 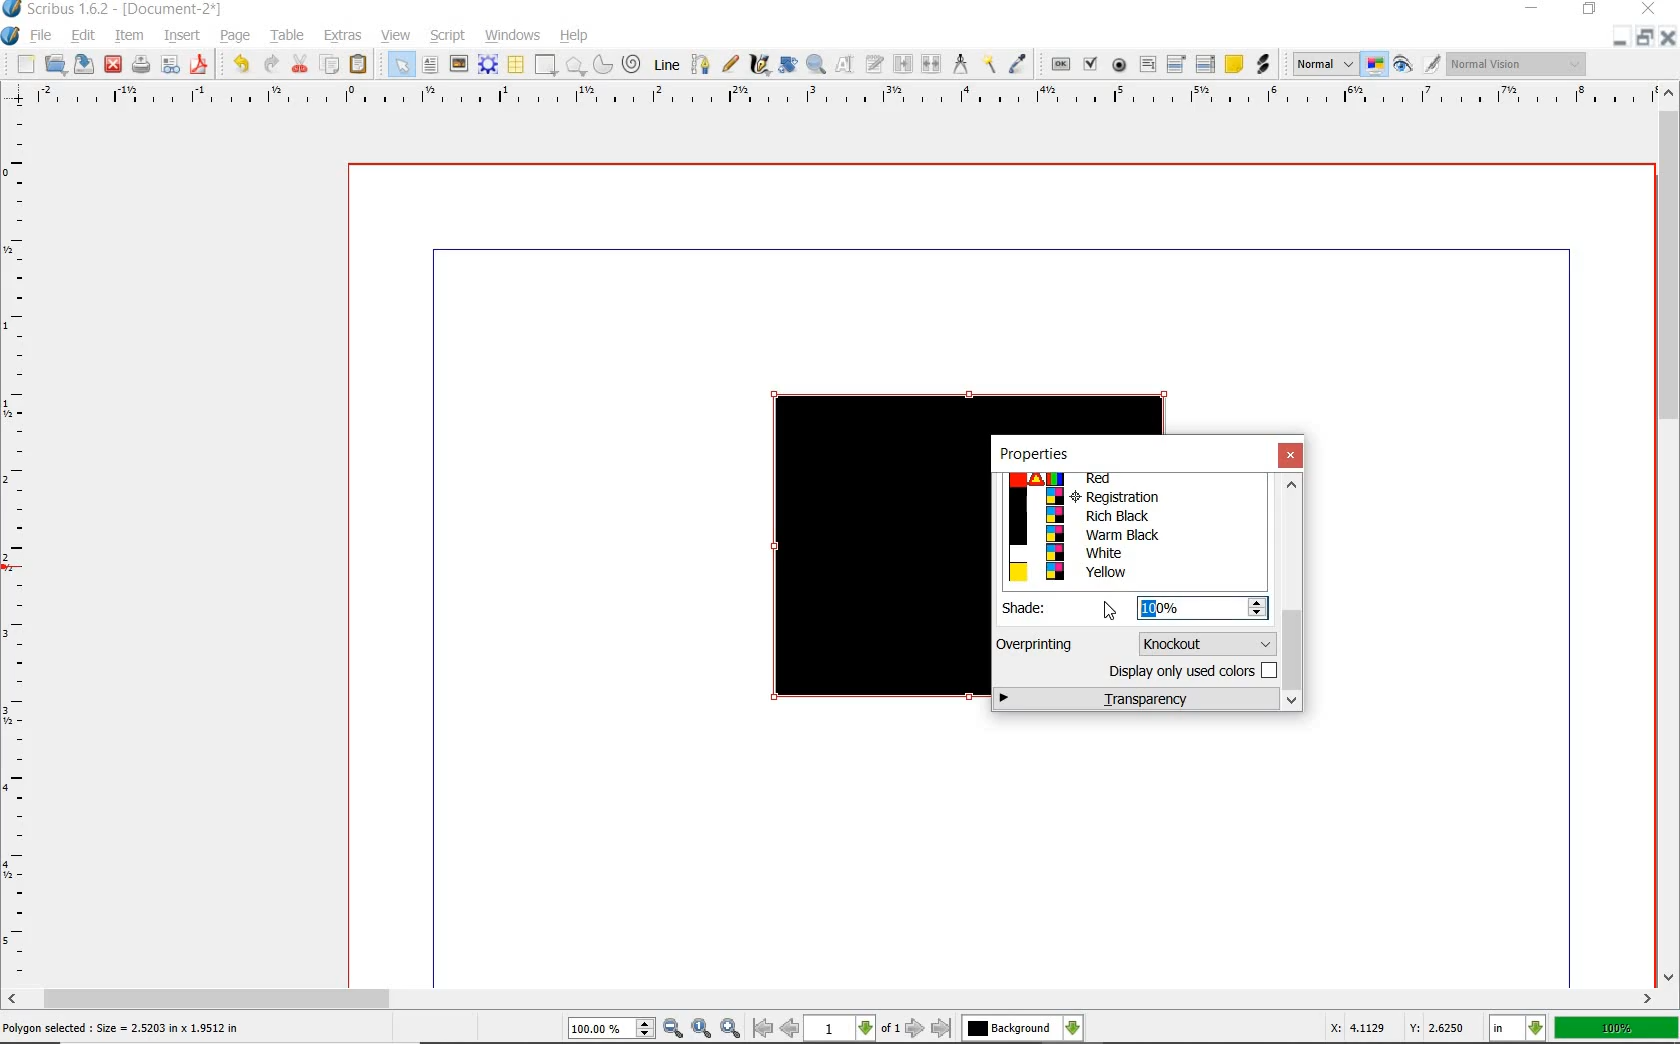 What do you see at coordinates (901, 66) in the screenshot?
I see `link text frames` at bounding box center [901, 66].